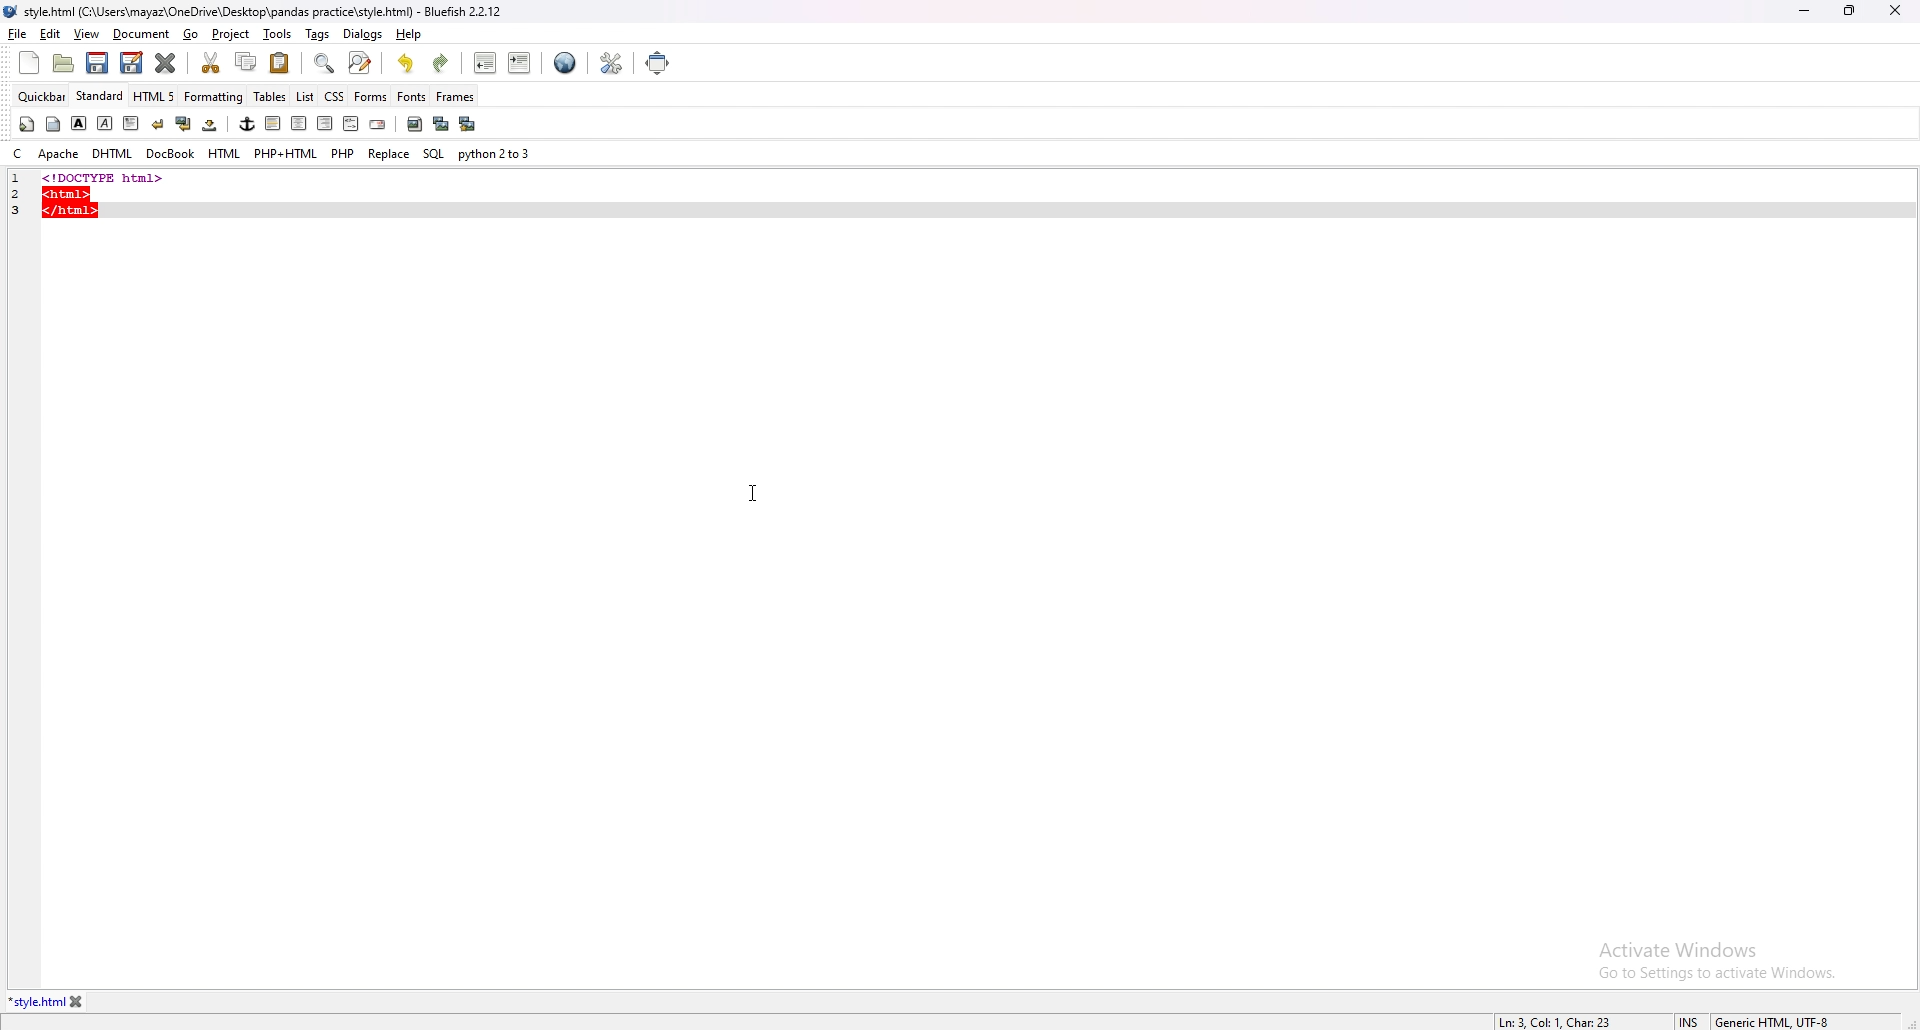 The width and height of the screenshot is (1920, 1030). I want to click on php+html, so click(286, 154).